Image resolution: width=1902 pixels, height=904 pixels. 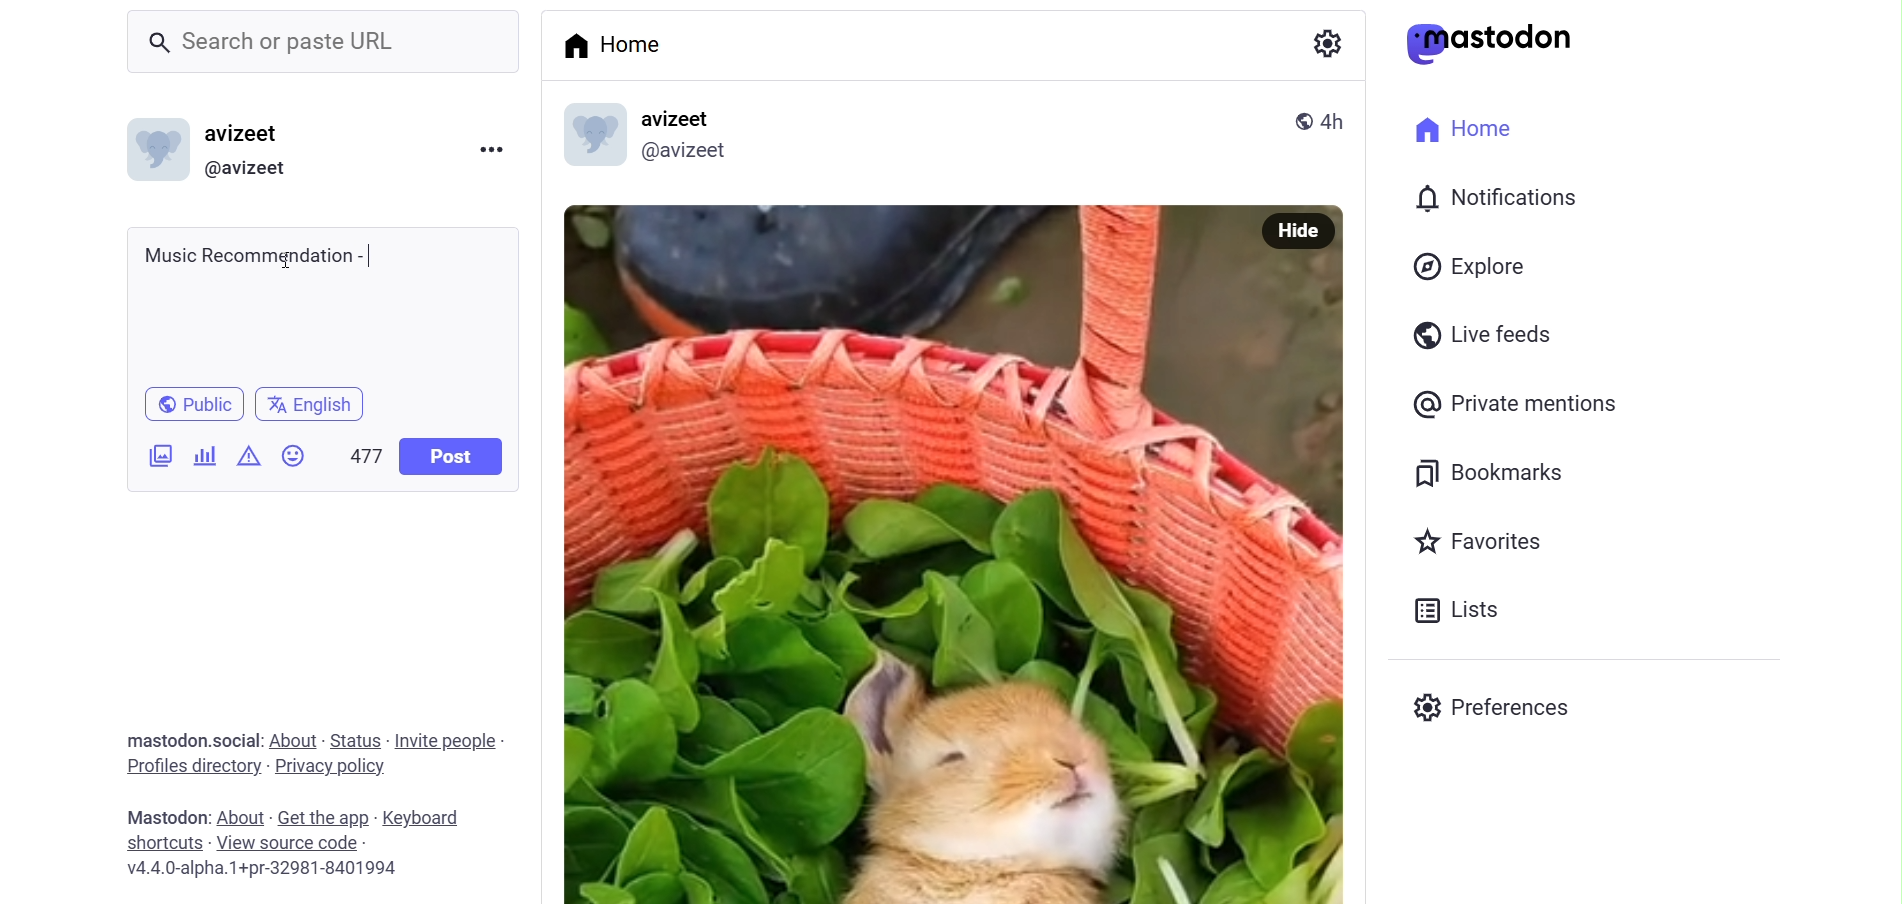 What do you see at coordinates (1303, 121) in the screenshot?
I see `public` at bounding box center [1303, 121].